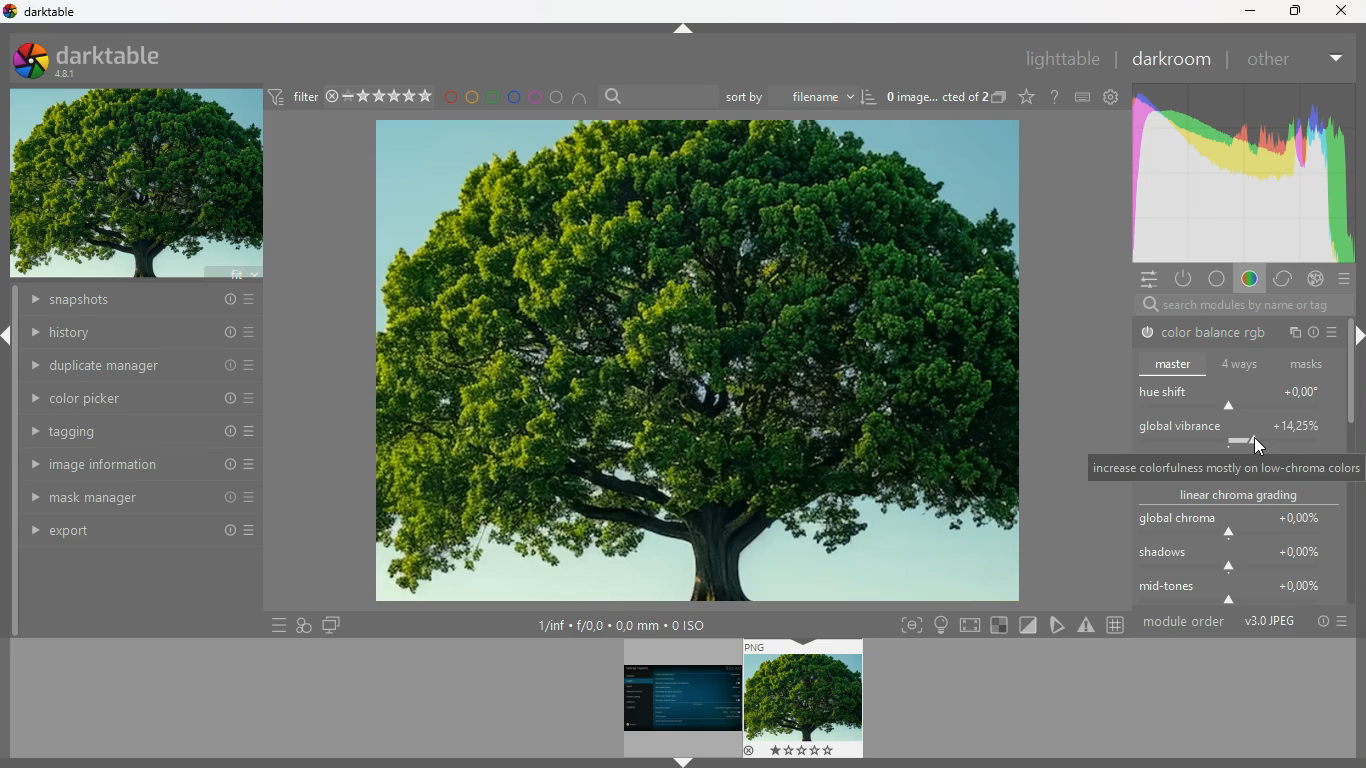 The width and height of the screenshot is (1366, 768). Describe the element at coordinates (1316, 335) in the screenshot. I see `info` at that location.